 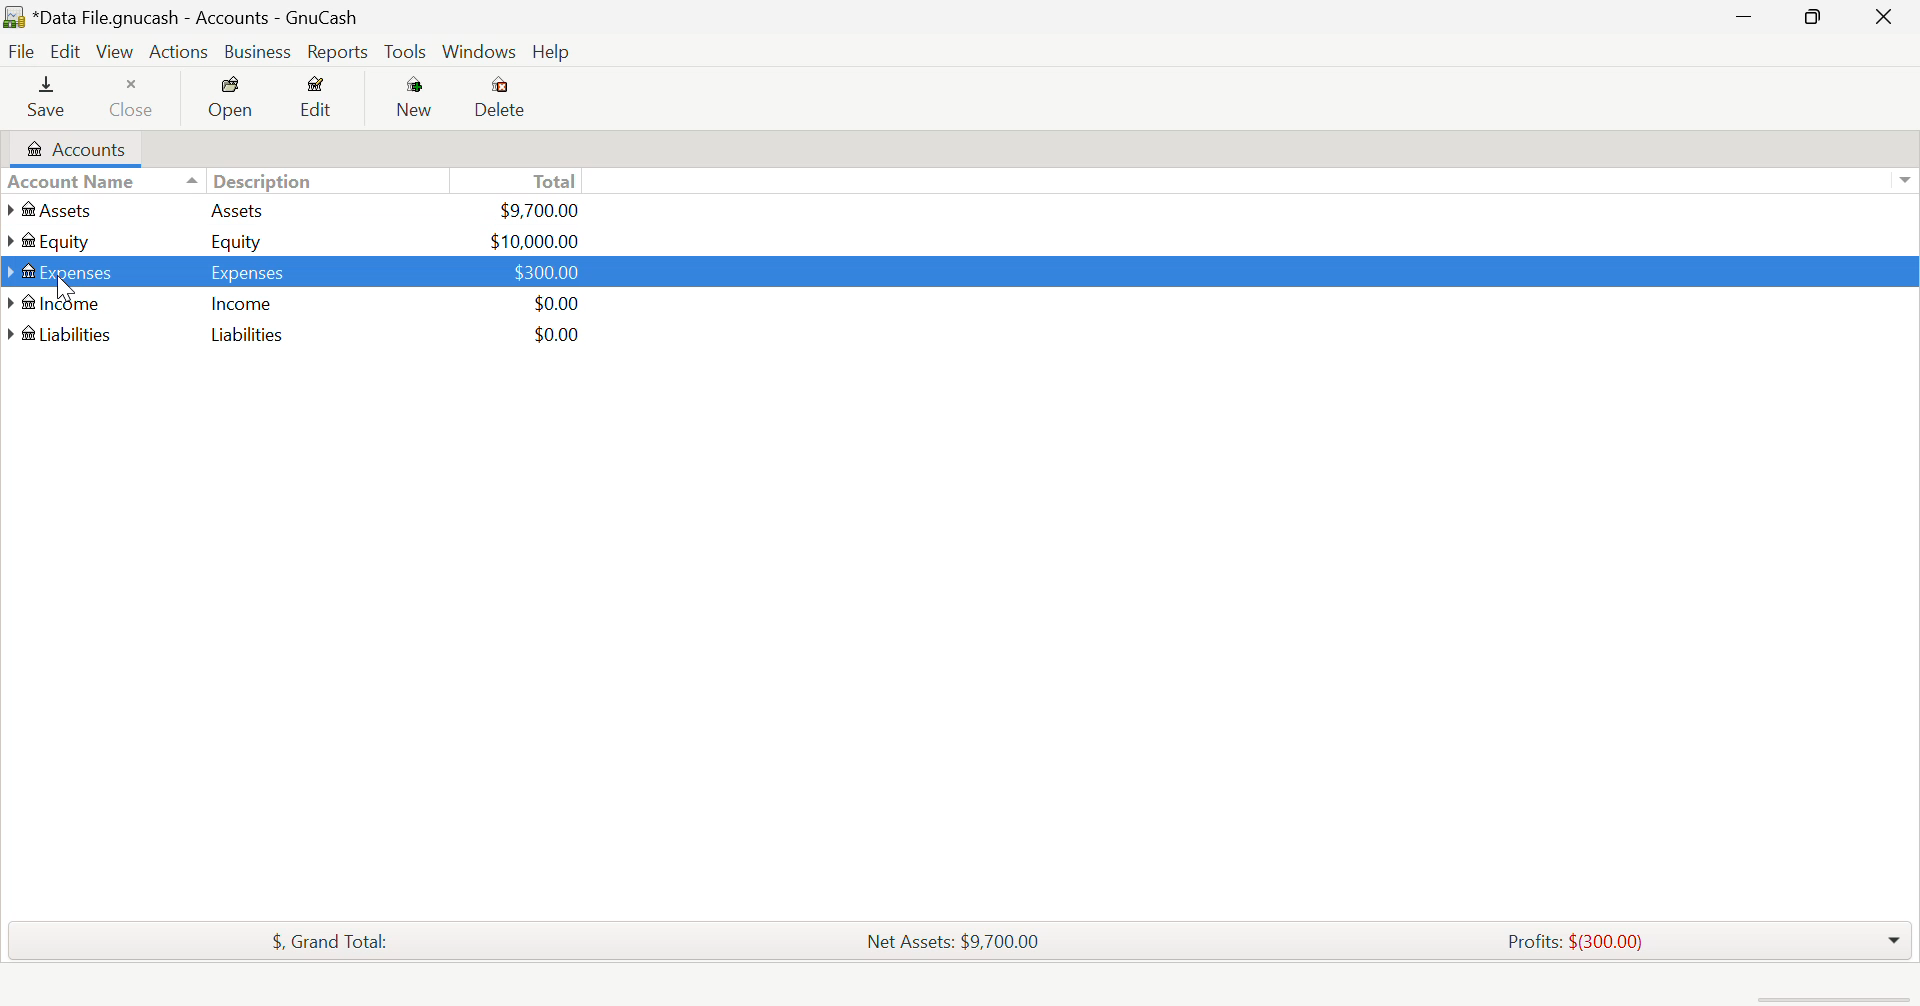 I want to click on Open, so click(x=232, y=98).